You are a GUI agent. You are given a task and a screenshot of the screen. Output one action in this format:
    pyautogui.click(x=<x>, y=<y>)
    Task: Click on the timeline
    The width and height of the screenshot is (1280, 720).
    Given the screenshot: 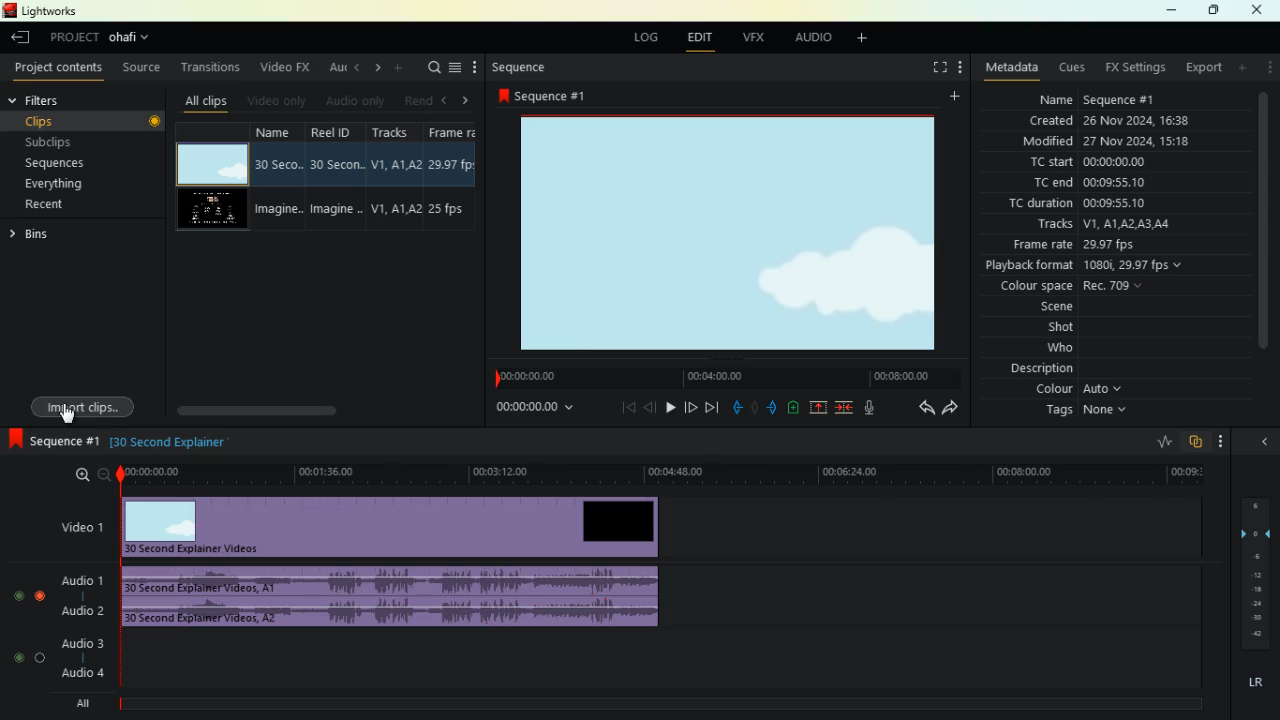 What is the action you would take?
    pyautogui.click(x=657, y=704)
    